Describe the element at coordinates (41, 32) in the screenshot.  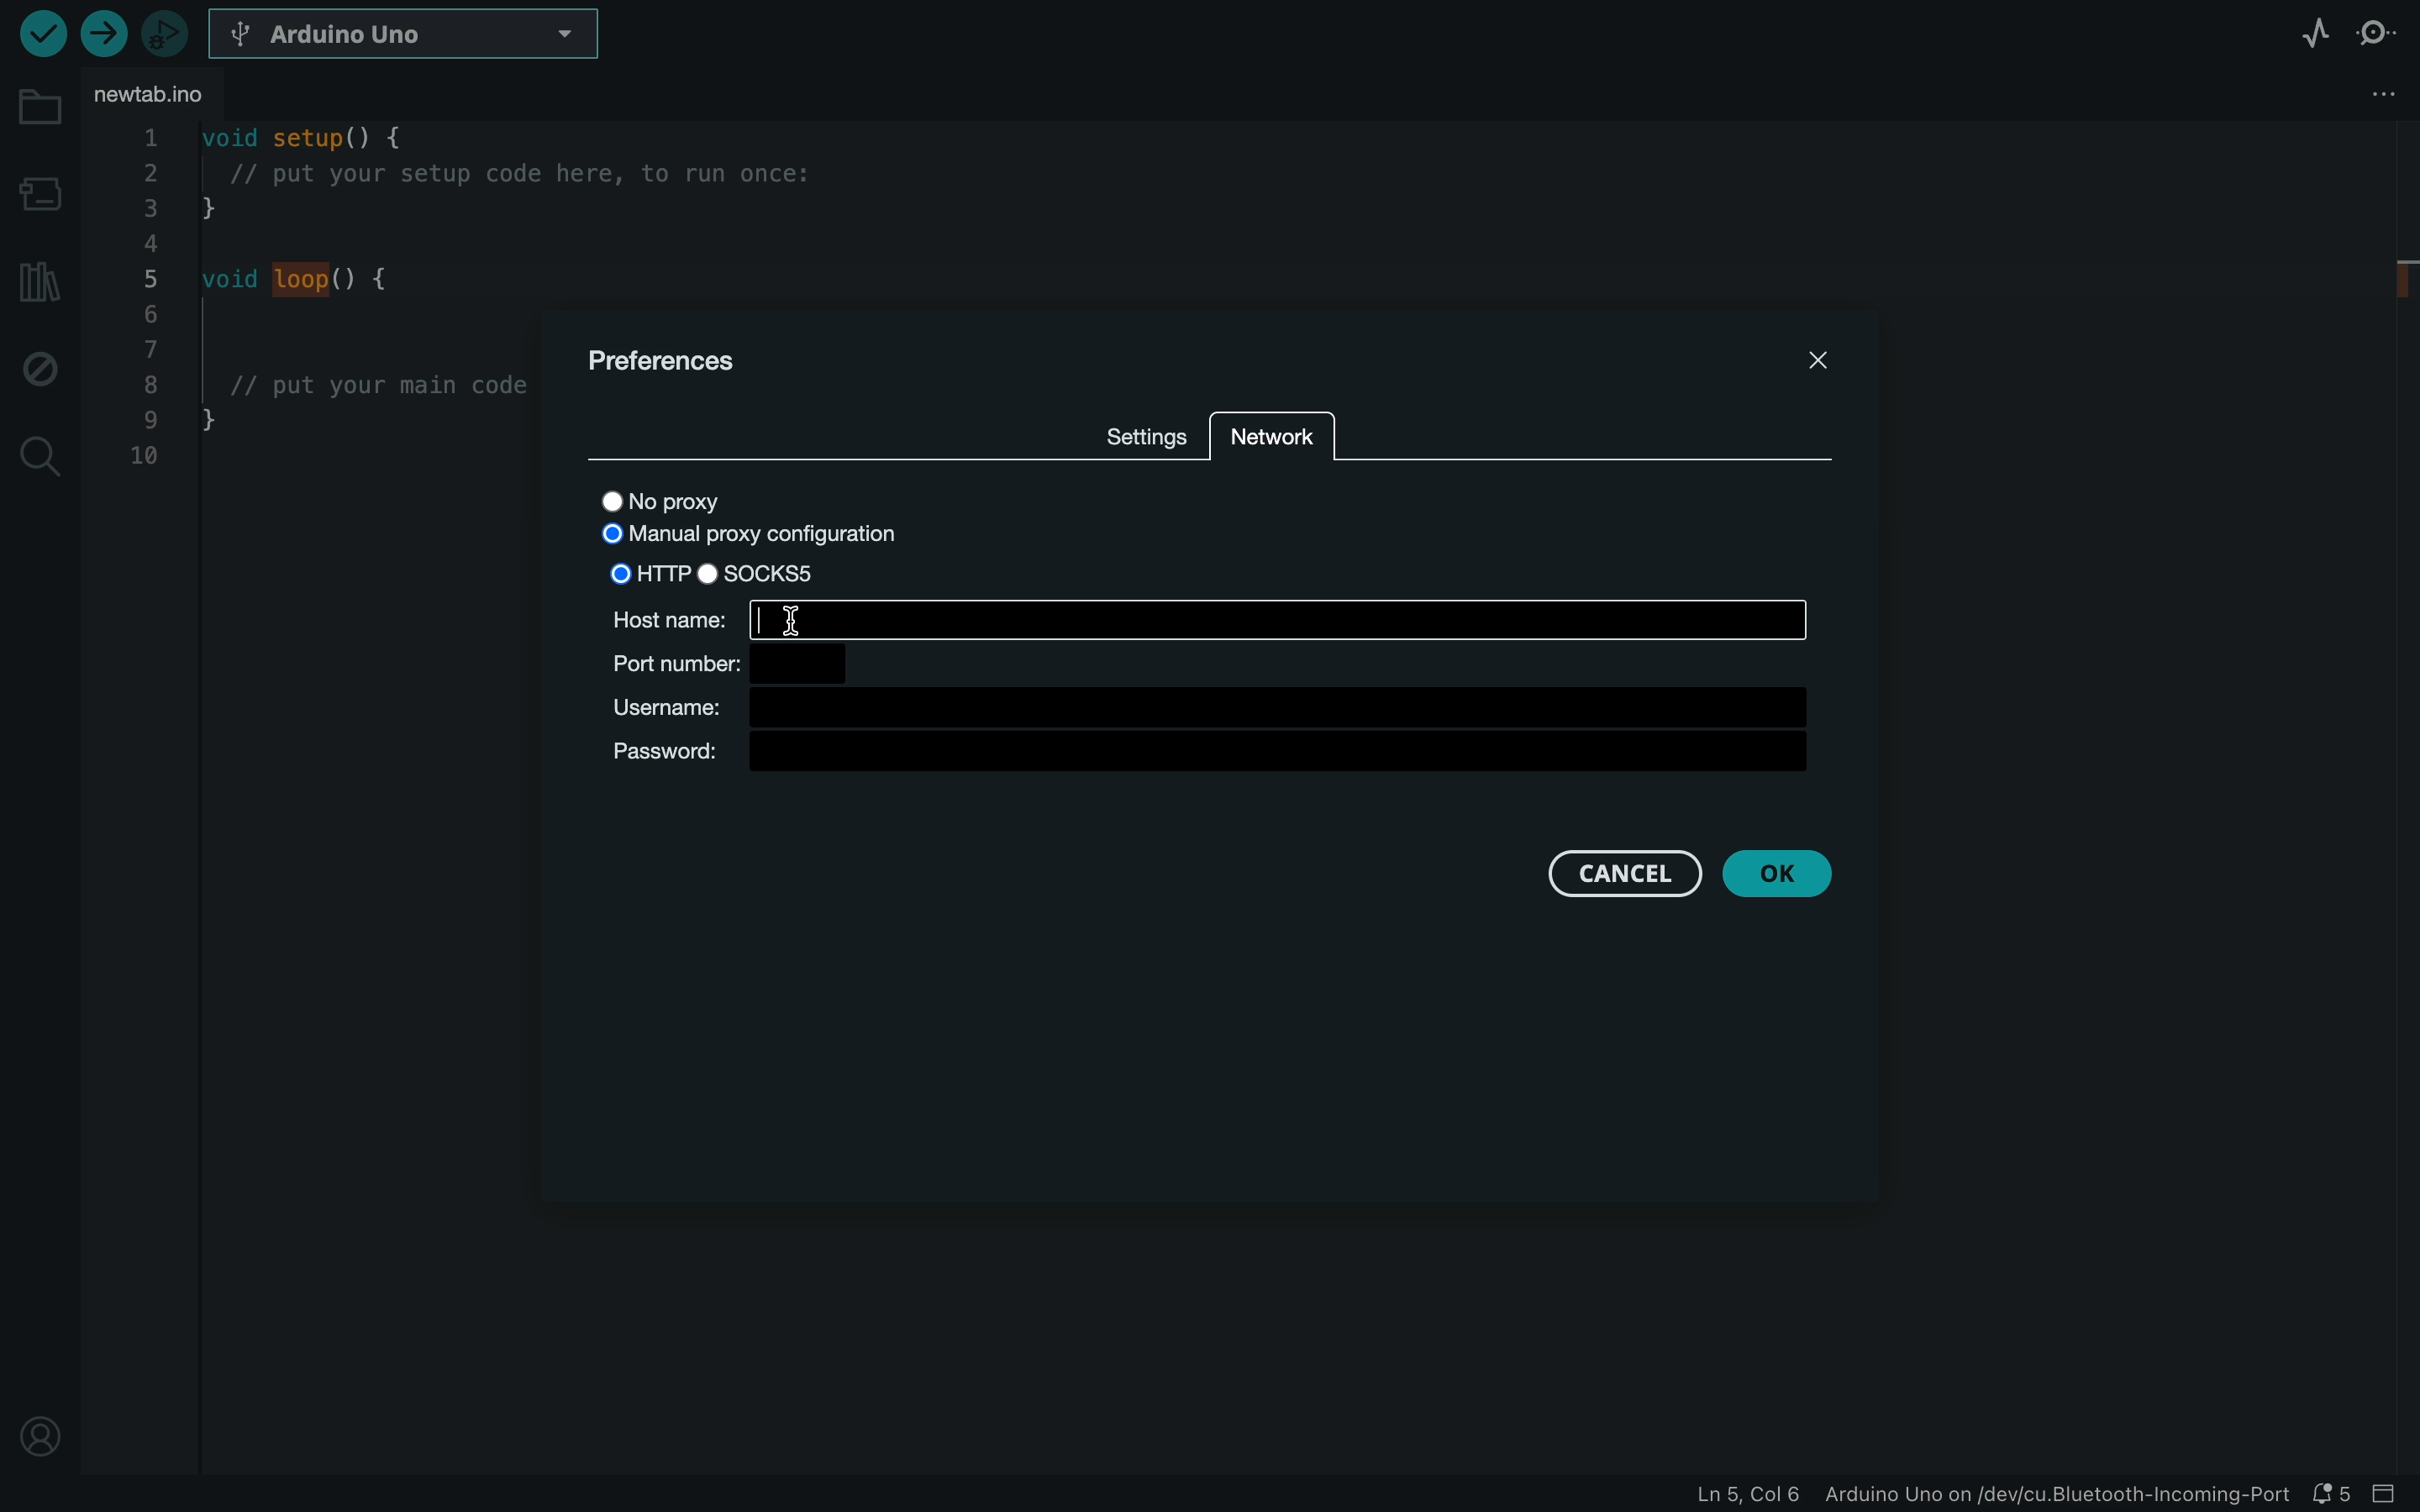
I see `verify` at that location.